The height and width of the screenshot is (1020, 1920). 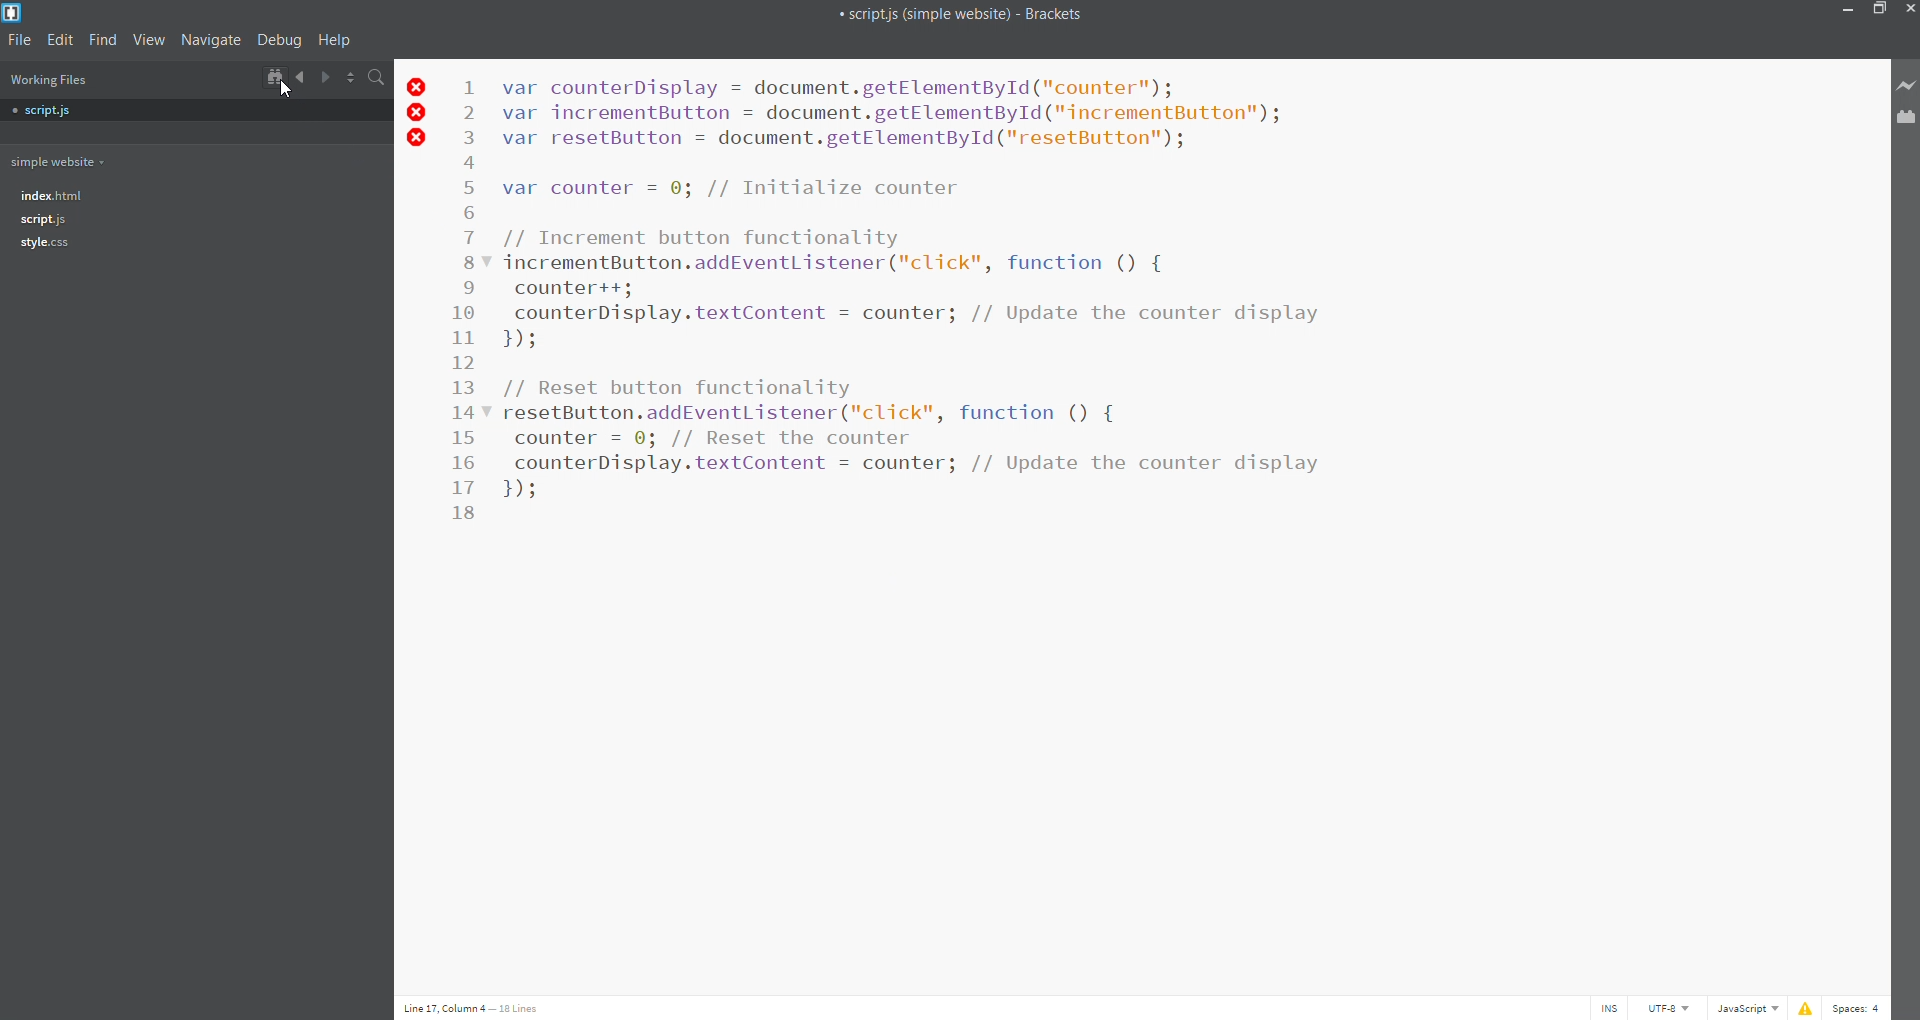 What do you see at coordinates (57, 160) in the screenshot?
I see `working folder` at bounding box center [57, 160].